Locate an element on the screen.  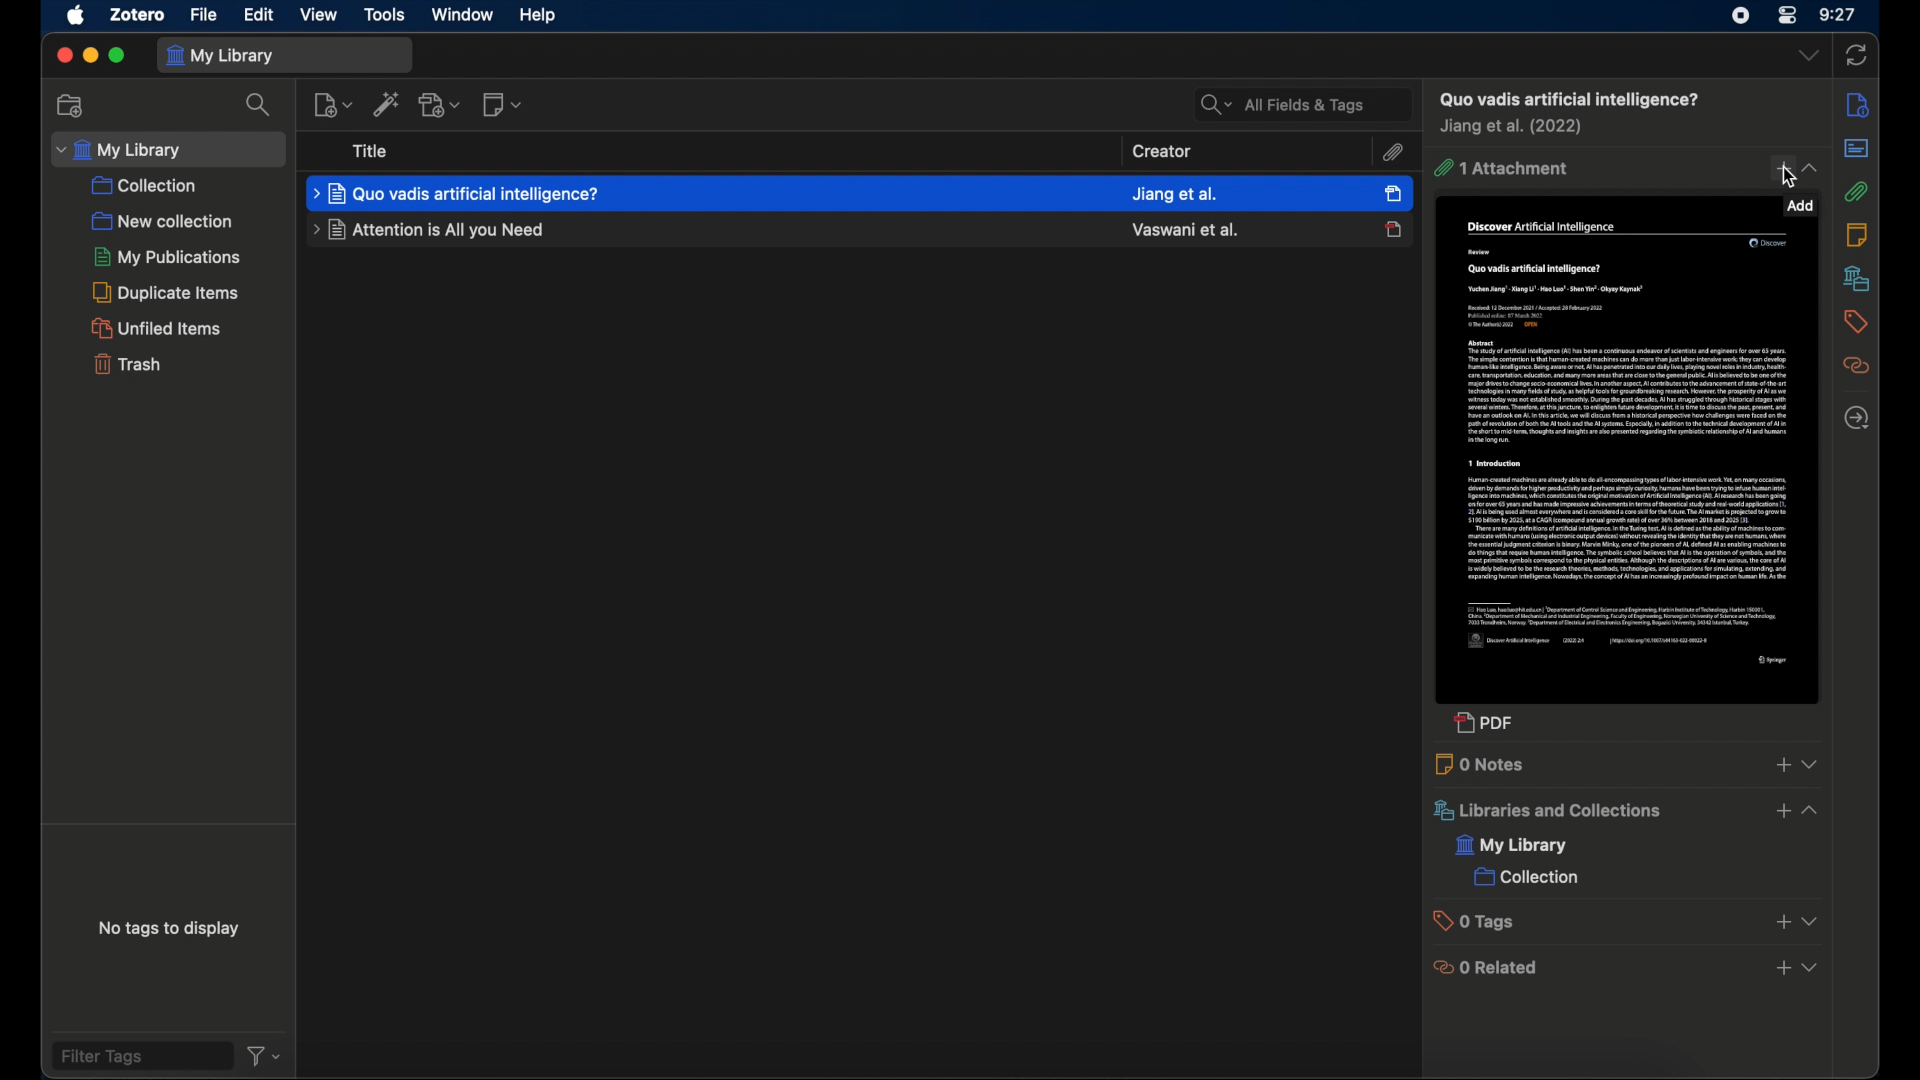
maximize is located at coordinates (119, 57).